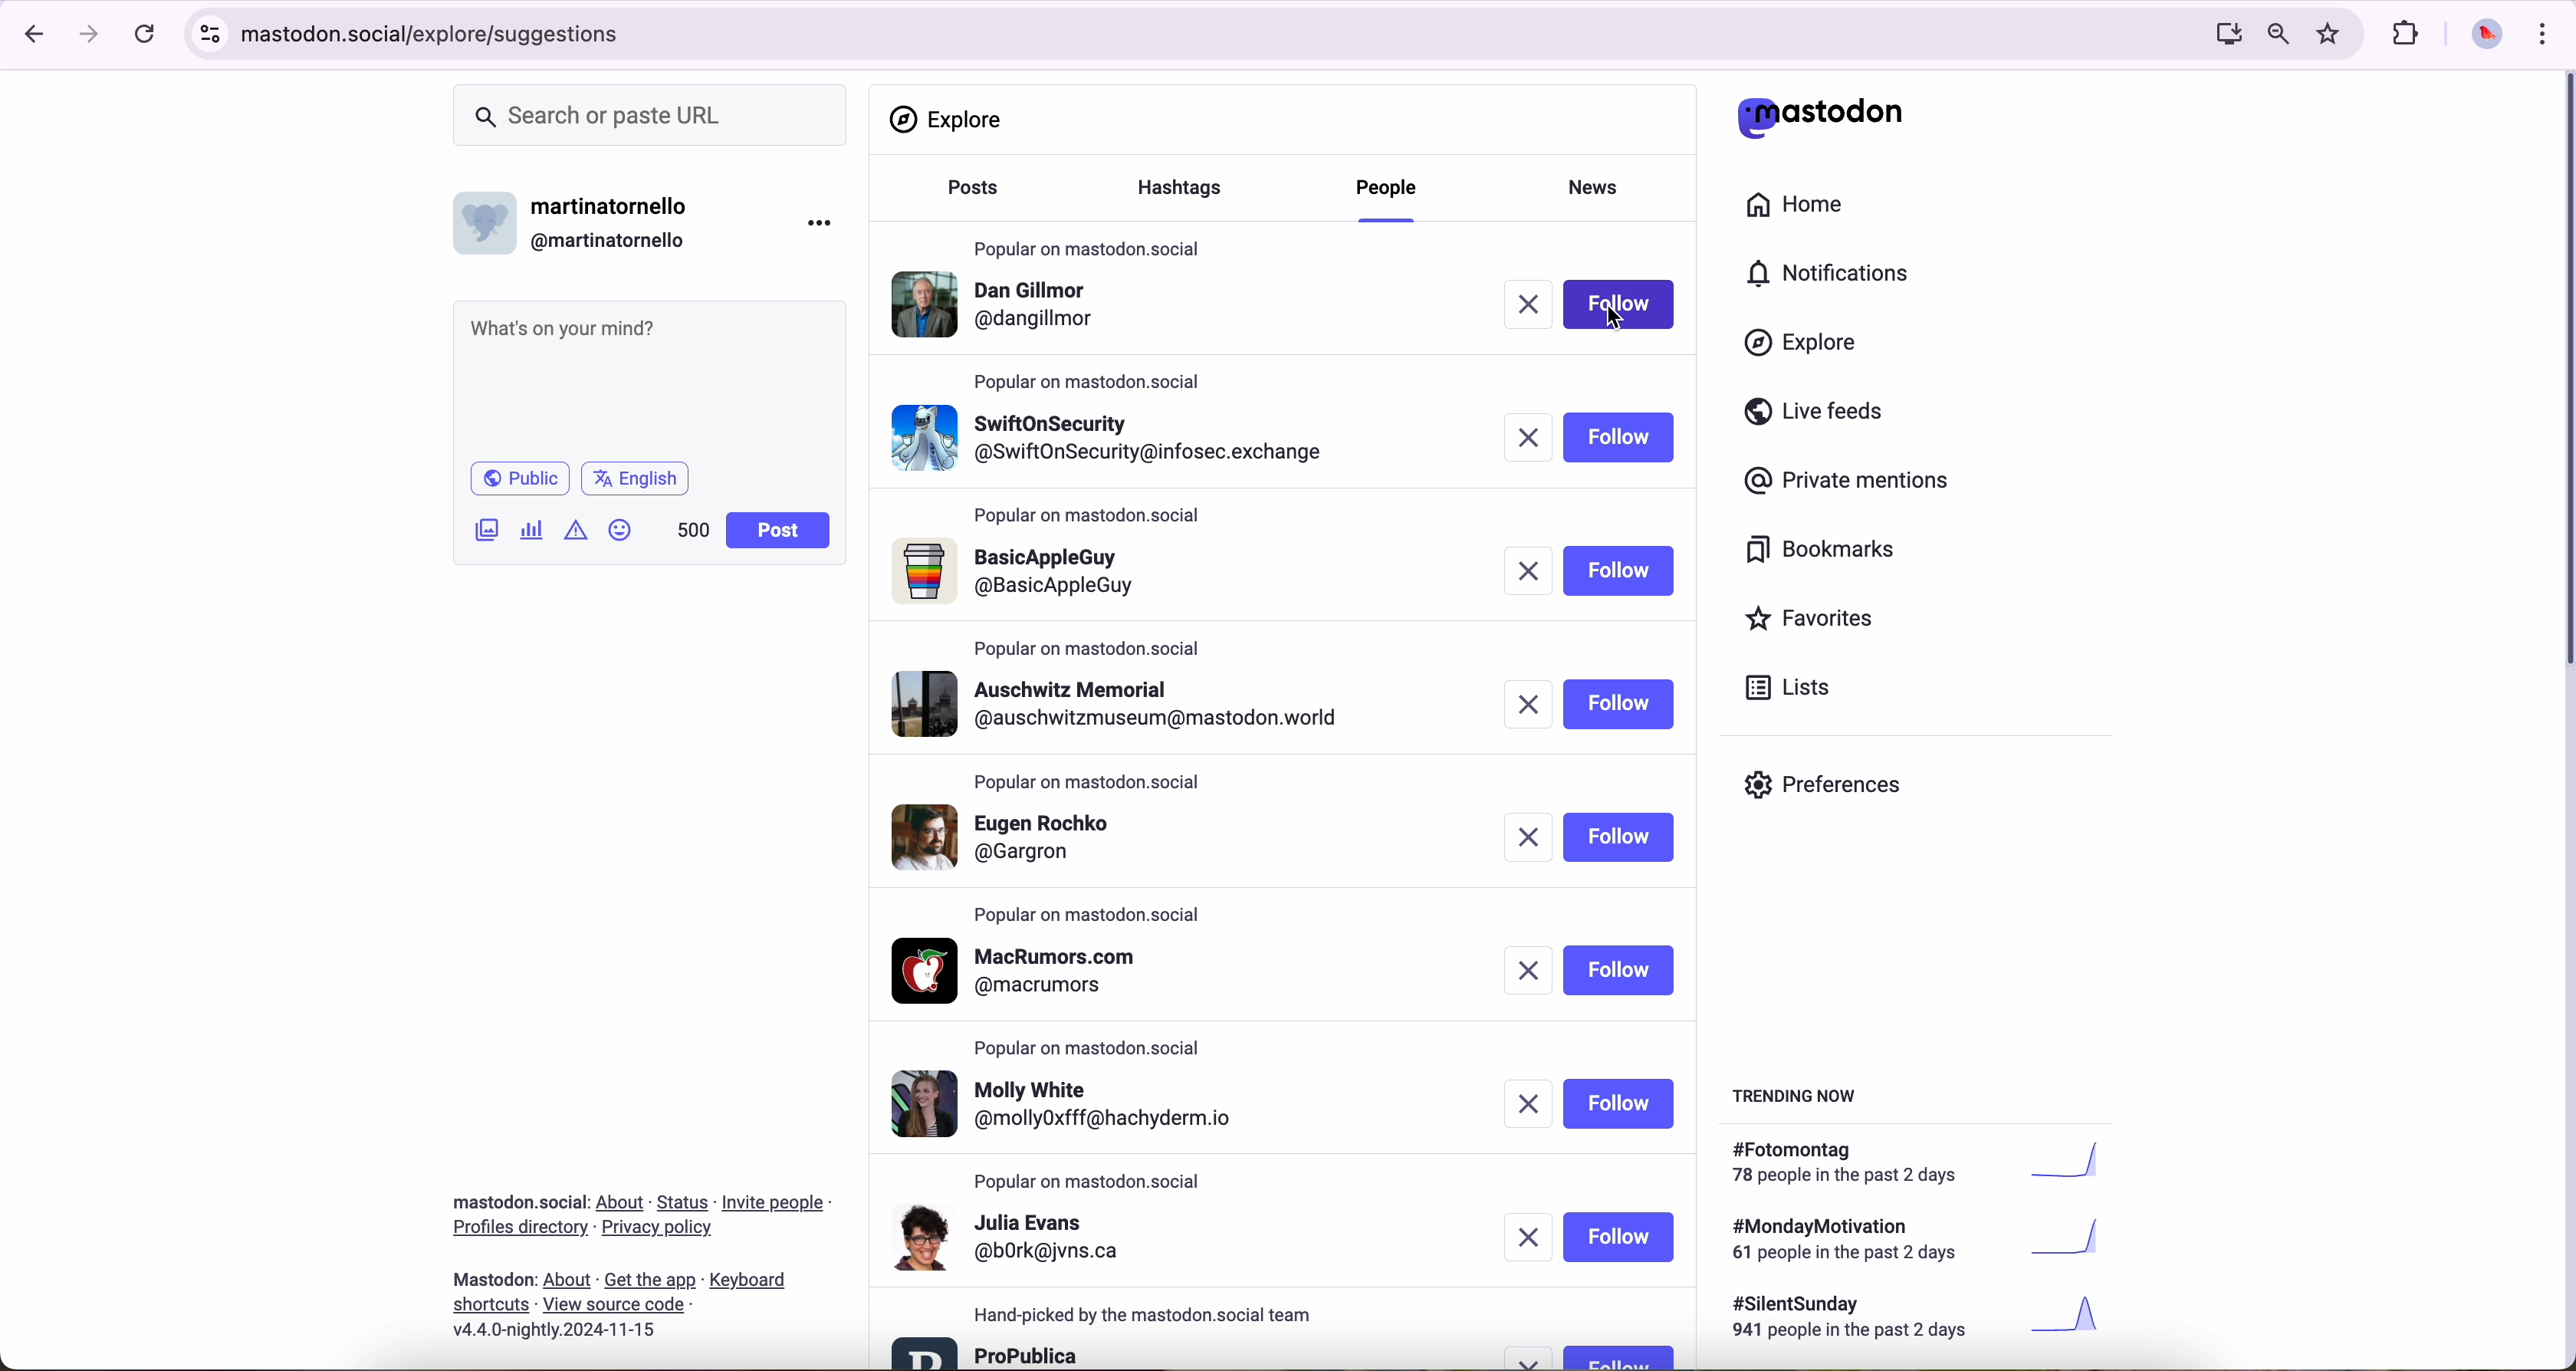 The height and width of the screenshot is (1371, 2576). What do you see at coordinates (1091, 1182) in the screenshot?
I see `popular on mastodon.social` at bounding box center [1091, 1182].